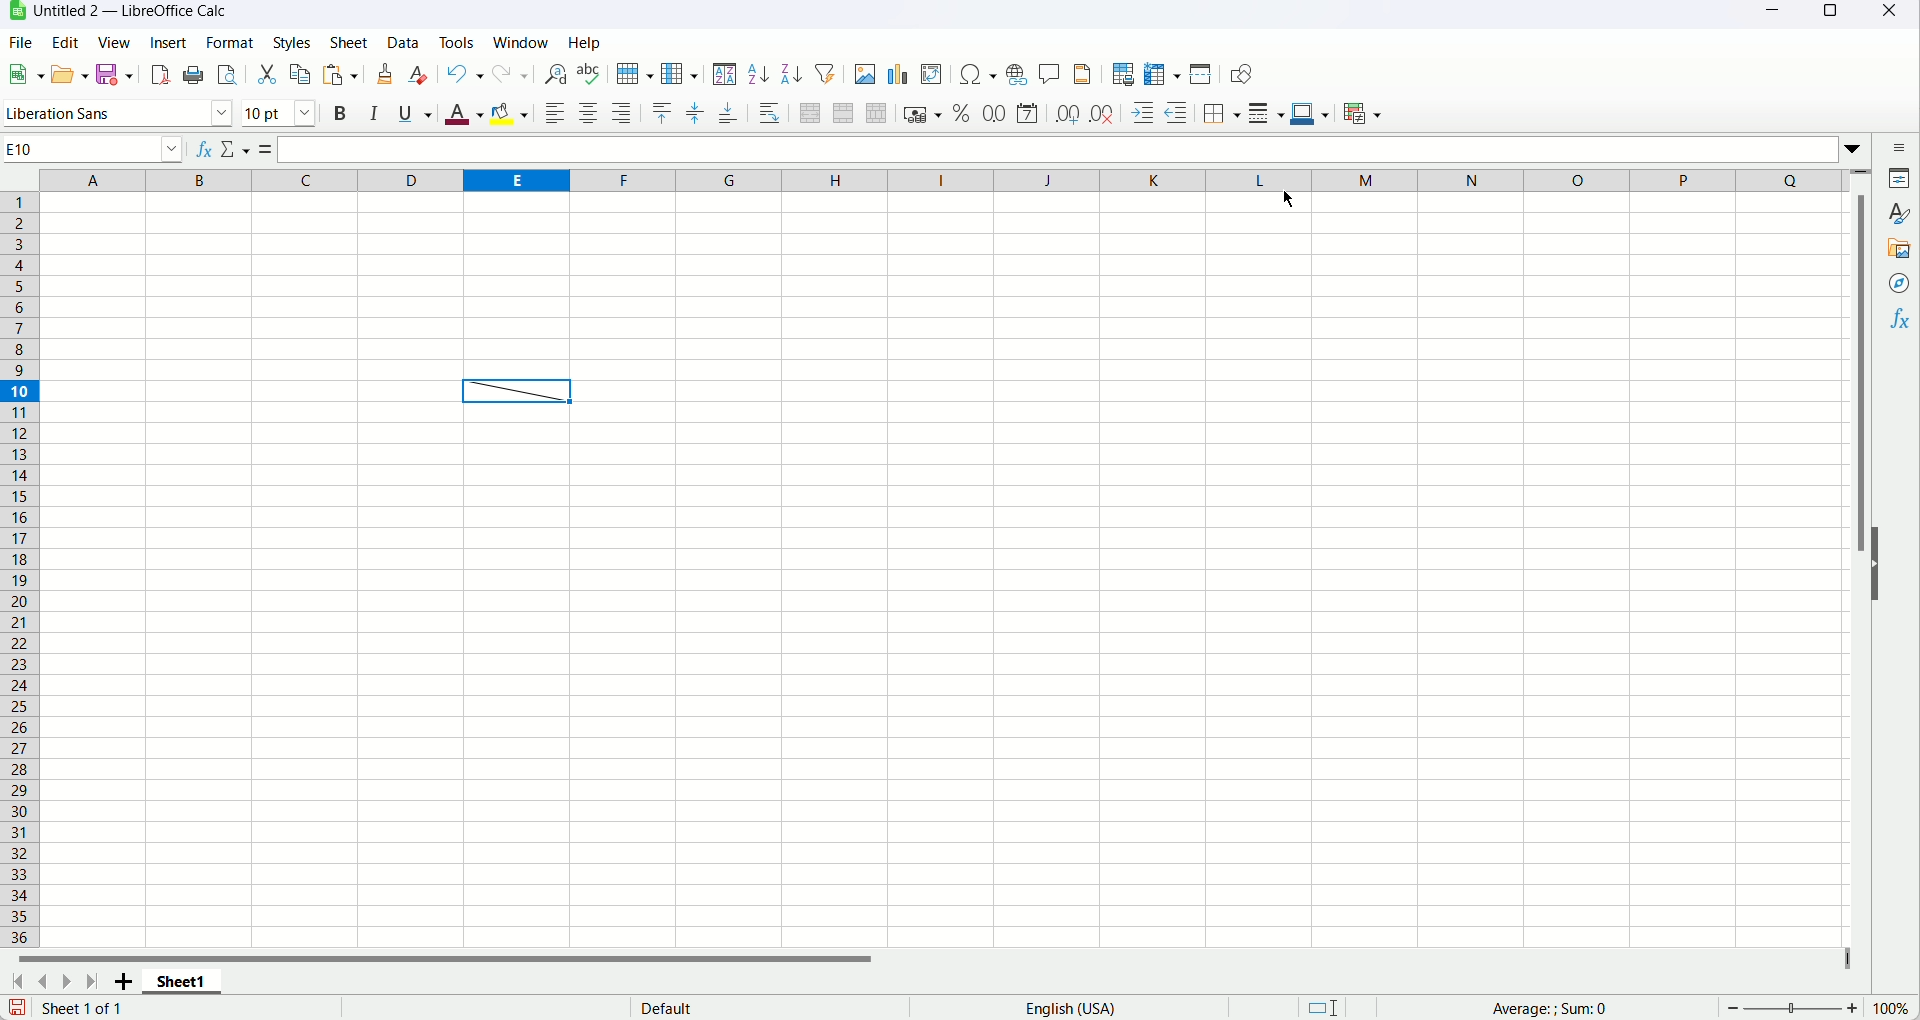 This screenshot has width=1920, height=1020. What do you see at coordinates (297, 41) in the screenshot?
I see `Styles` at bounding box center [297, 41].